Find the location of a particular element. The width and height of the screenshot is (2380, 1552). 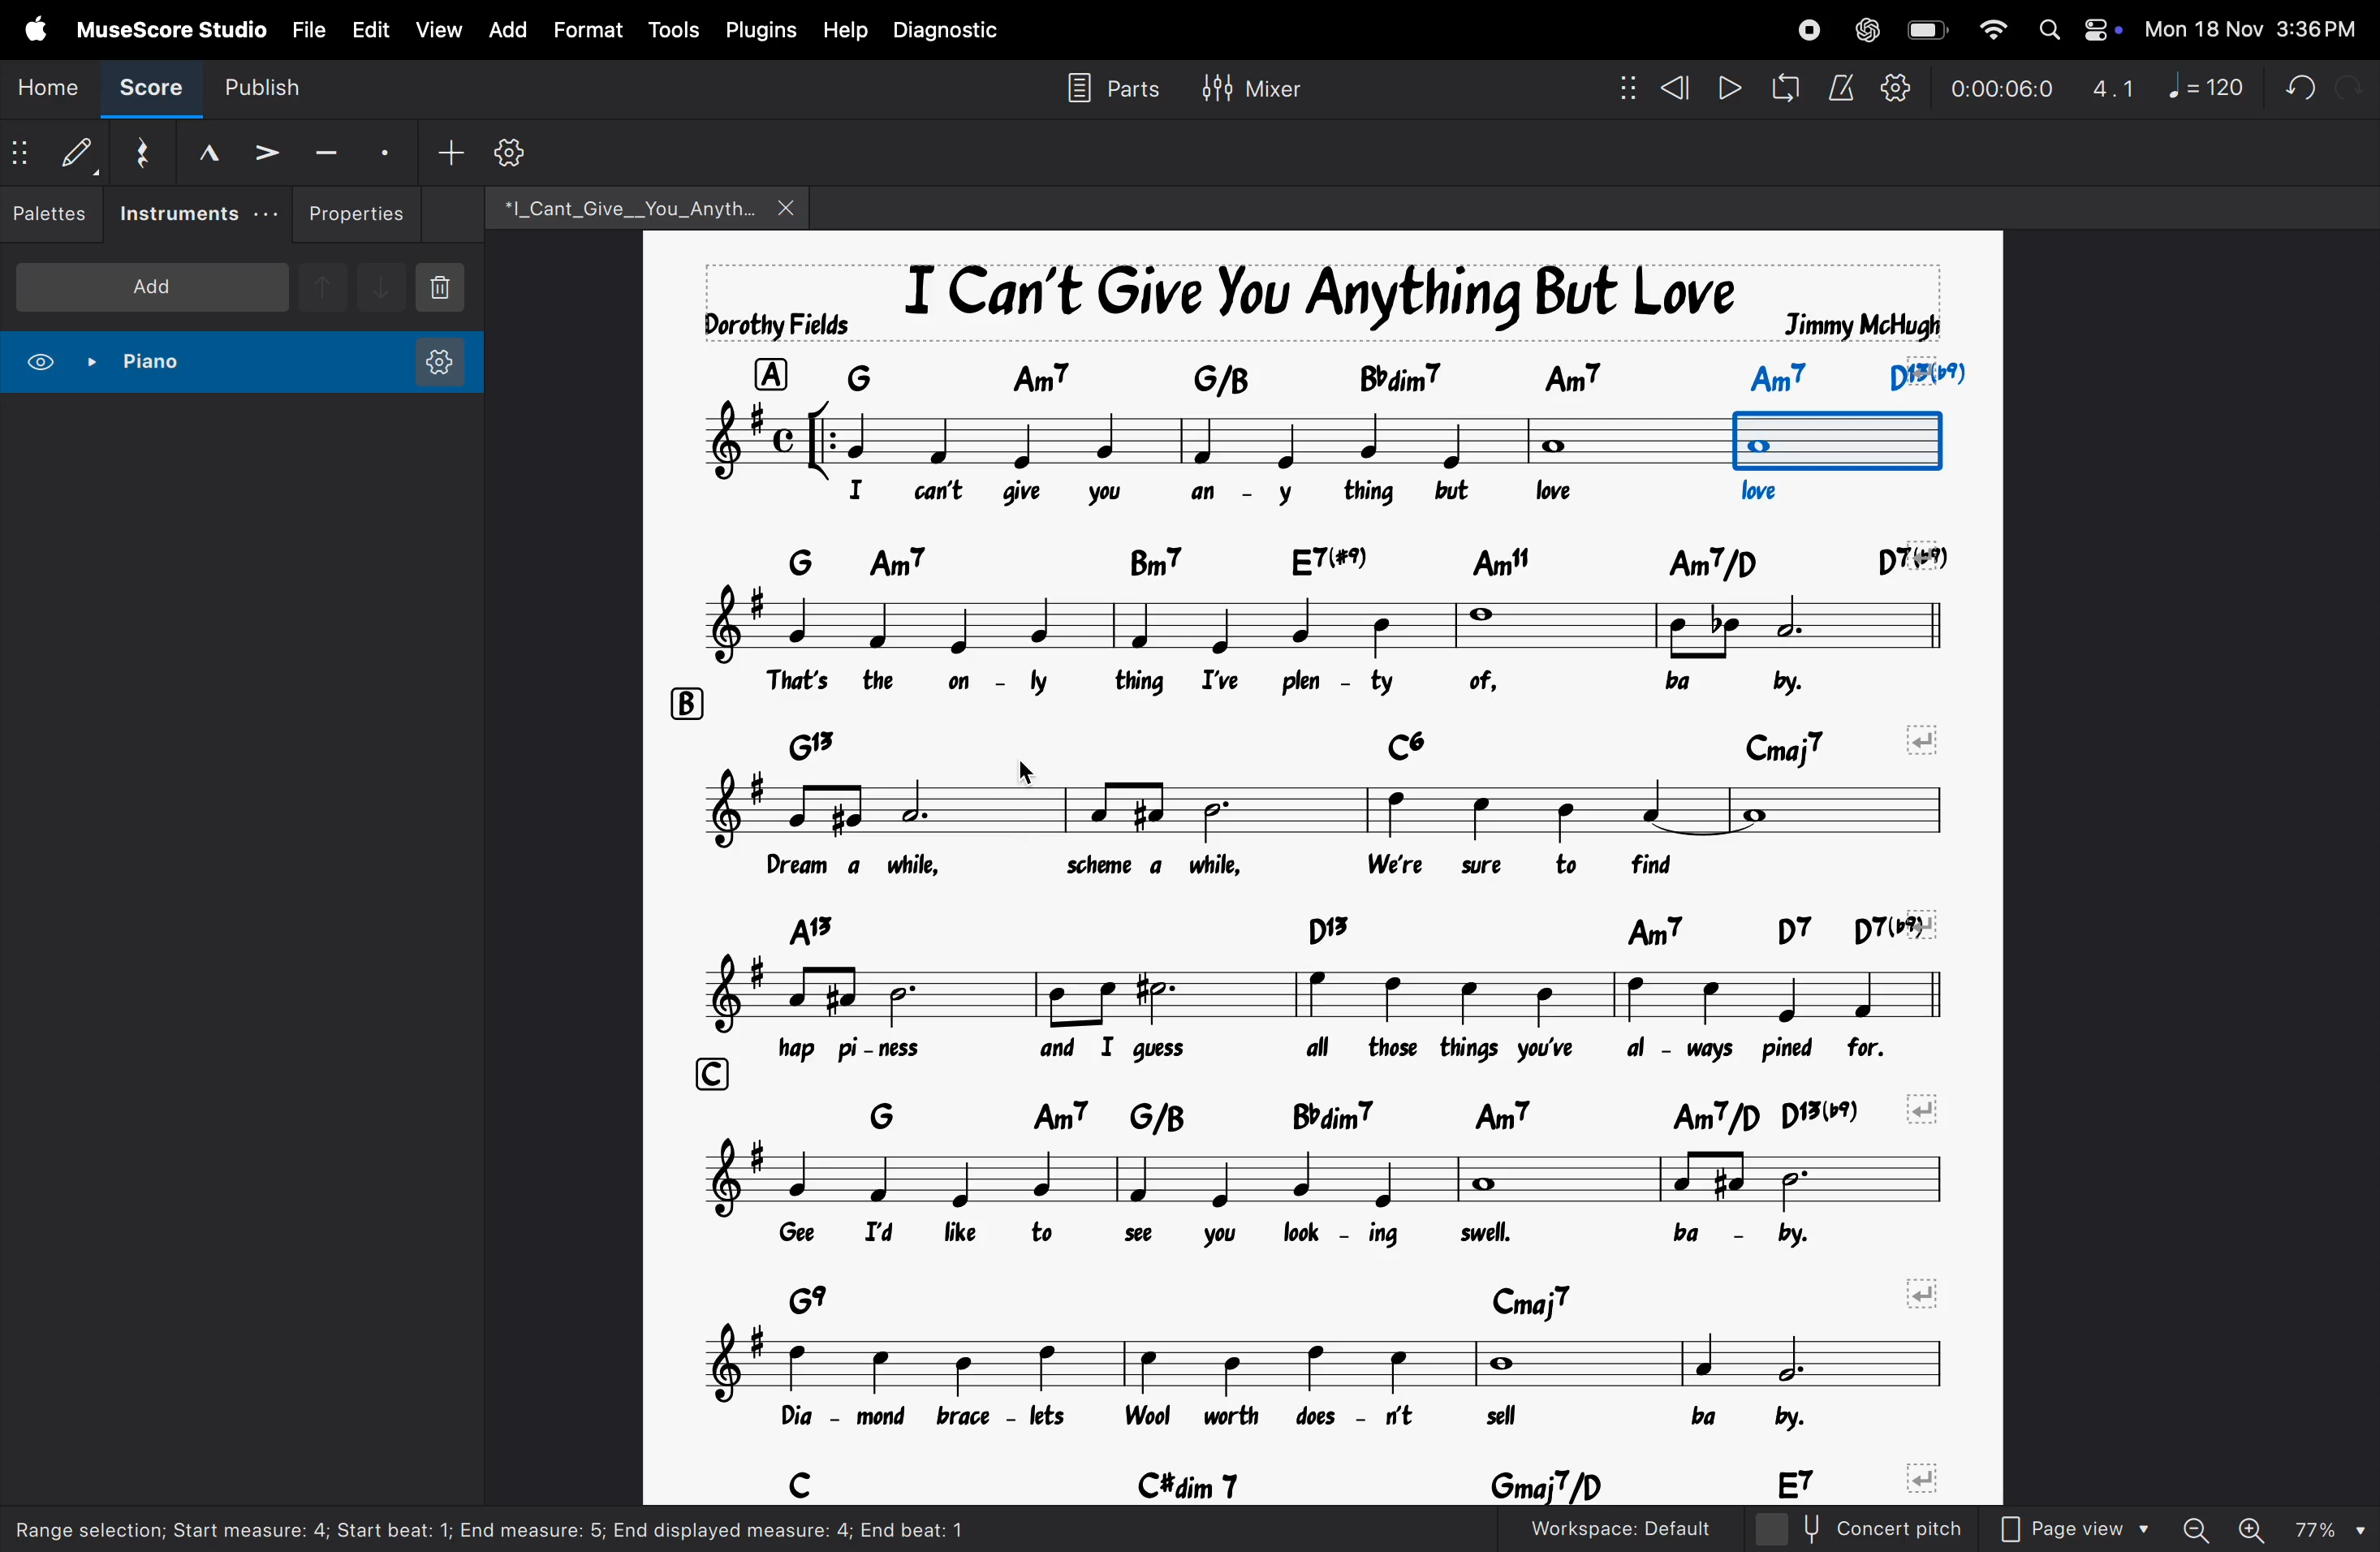

chord symbols is located at coordinates (1393, 1116).